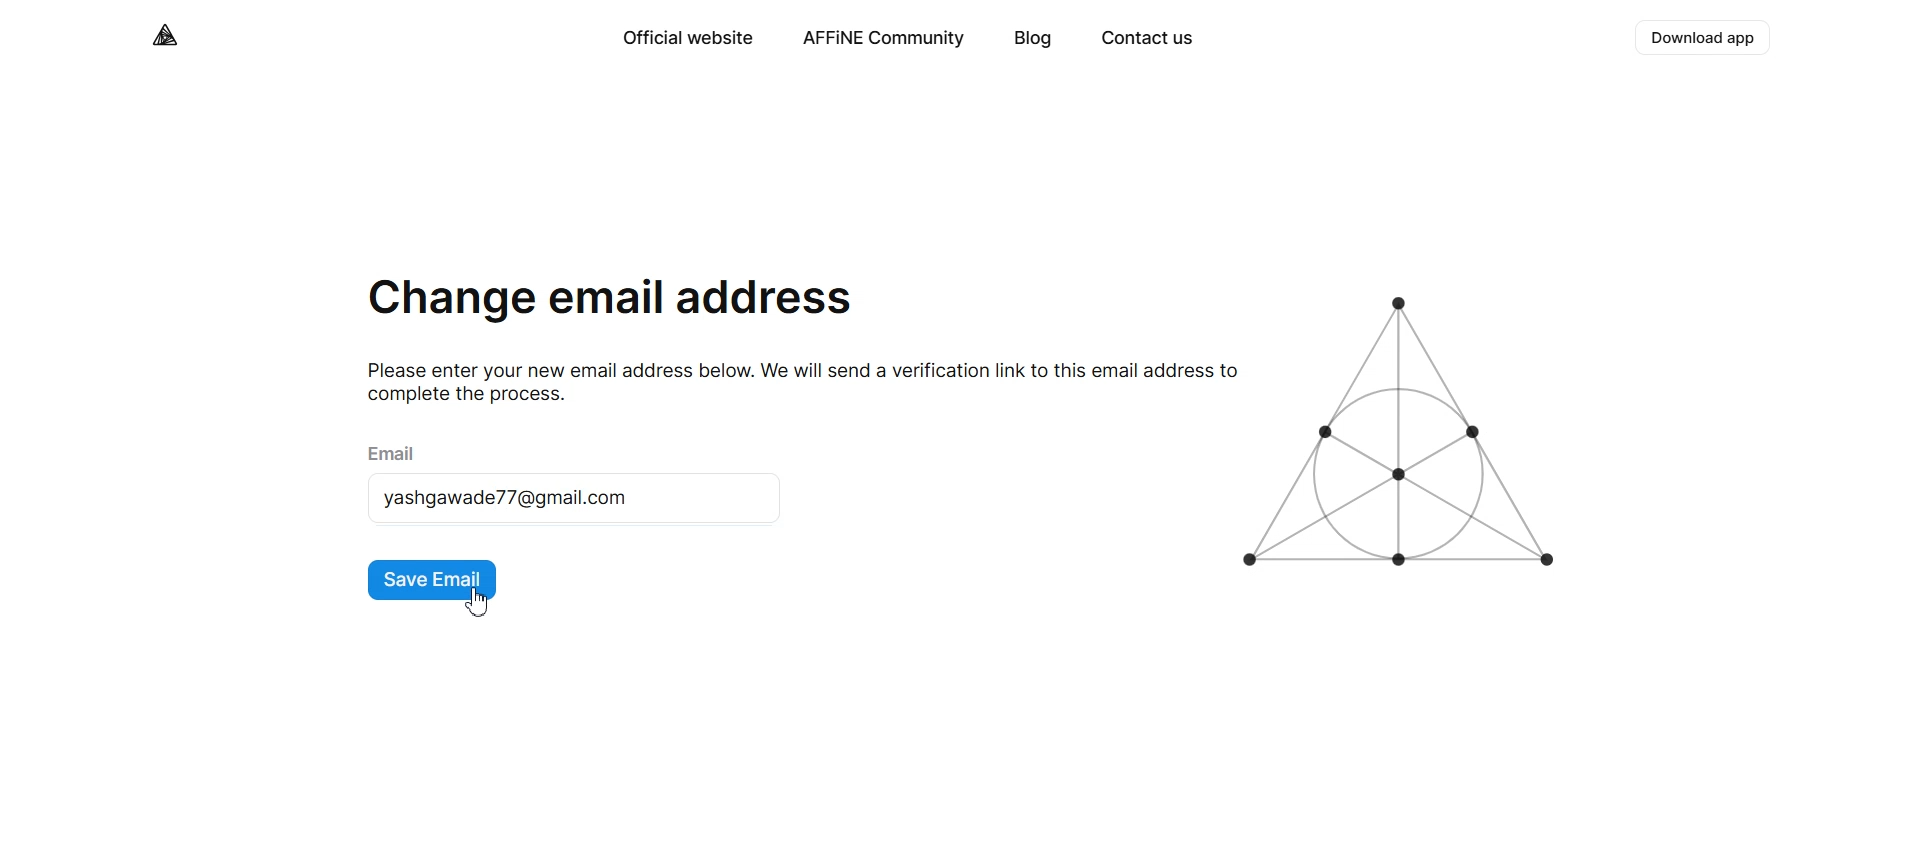  Describe the element at coordinates (167, 35) in the screenshot. I see `Logo` at that location.